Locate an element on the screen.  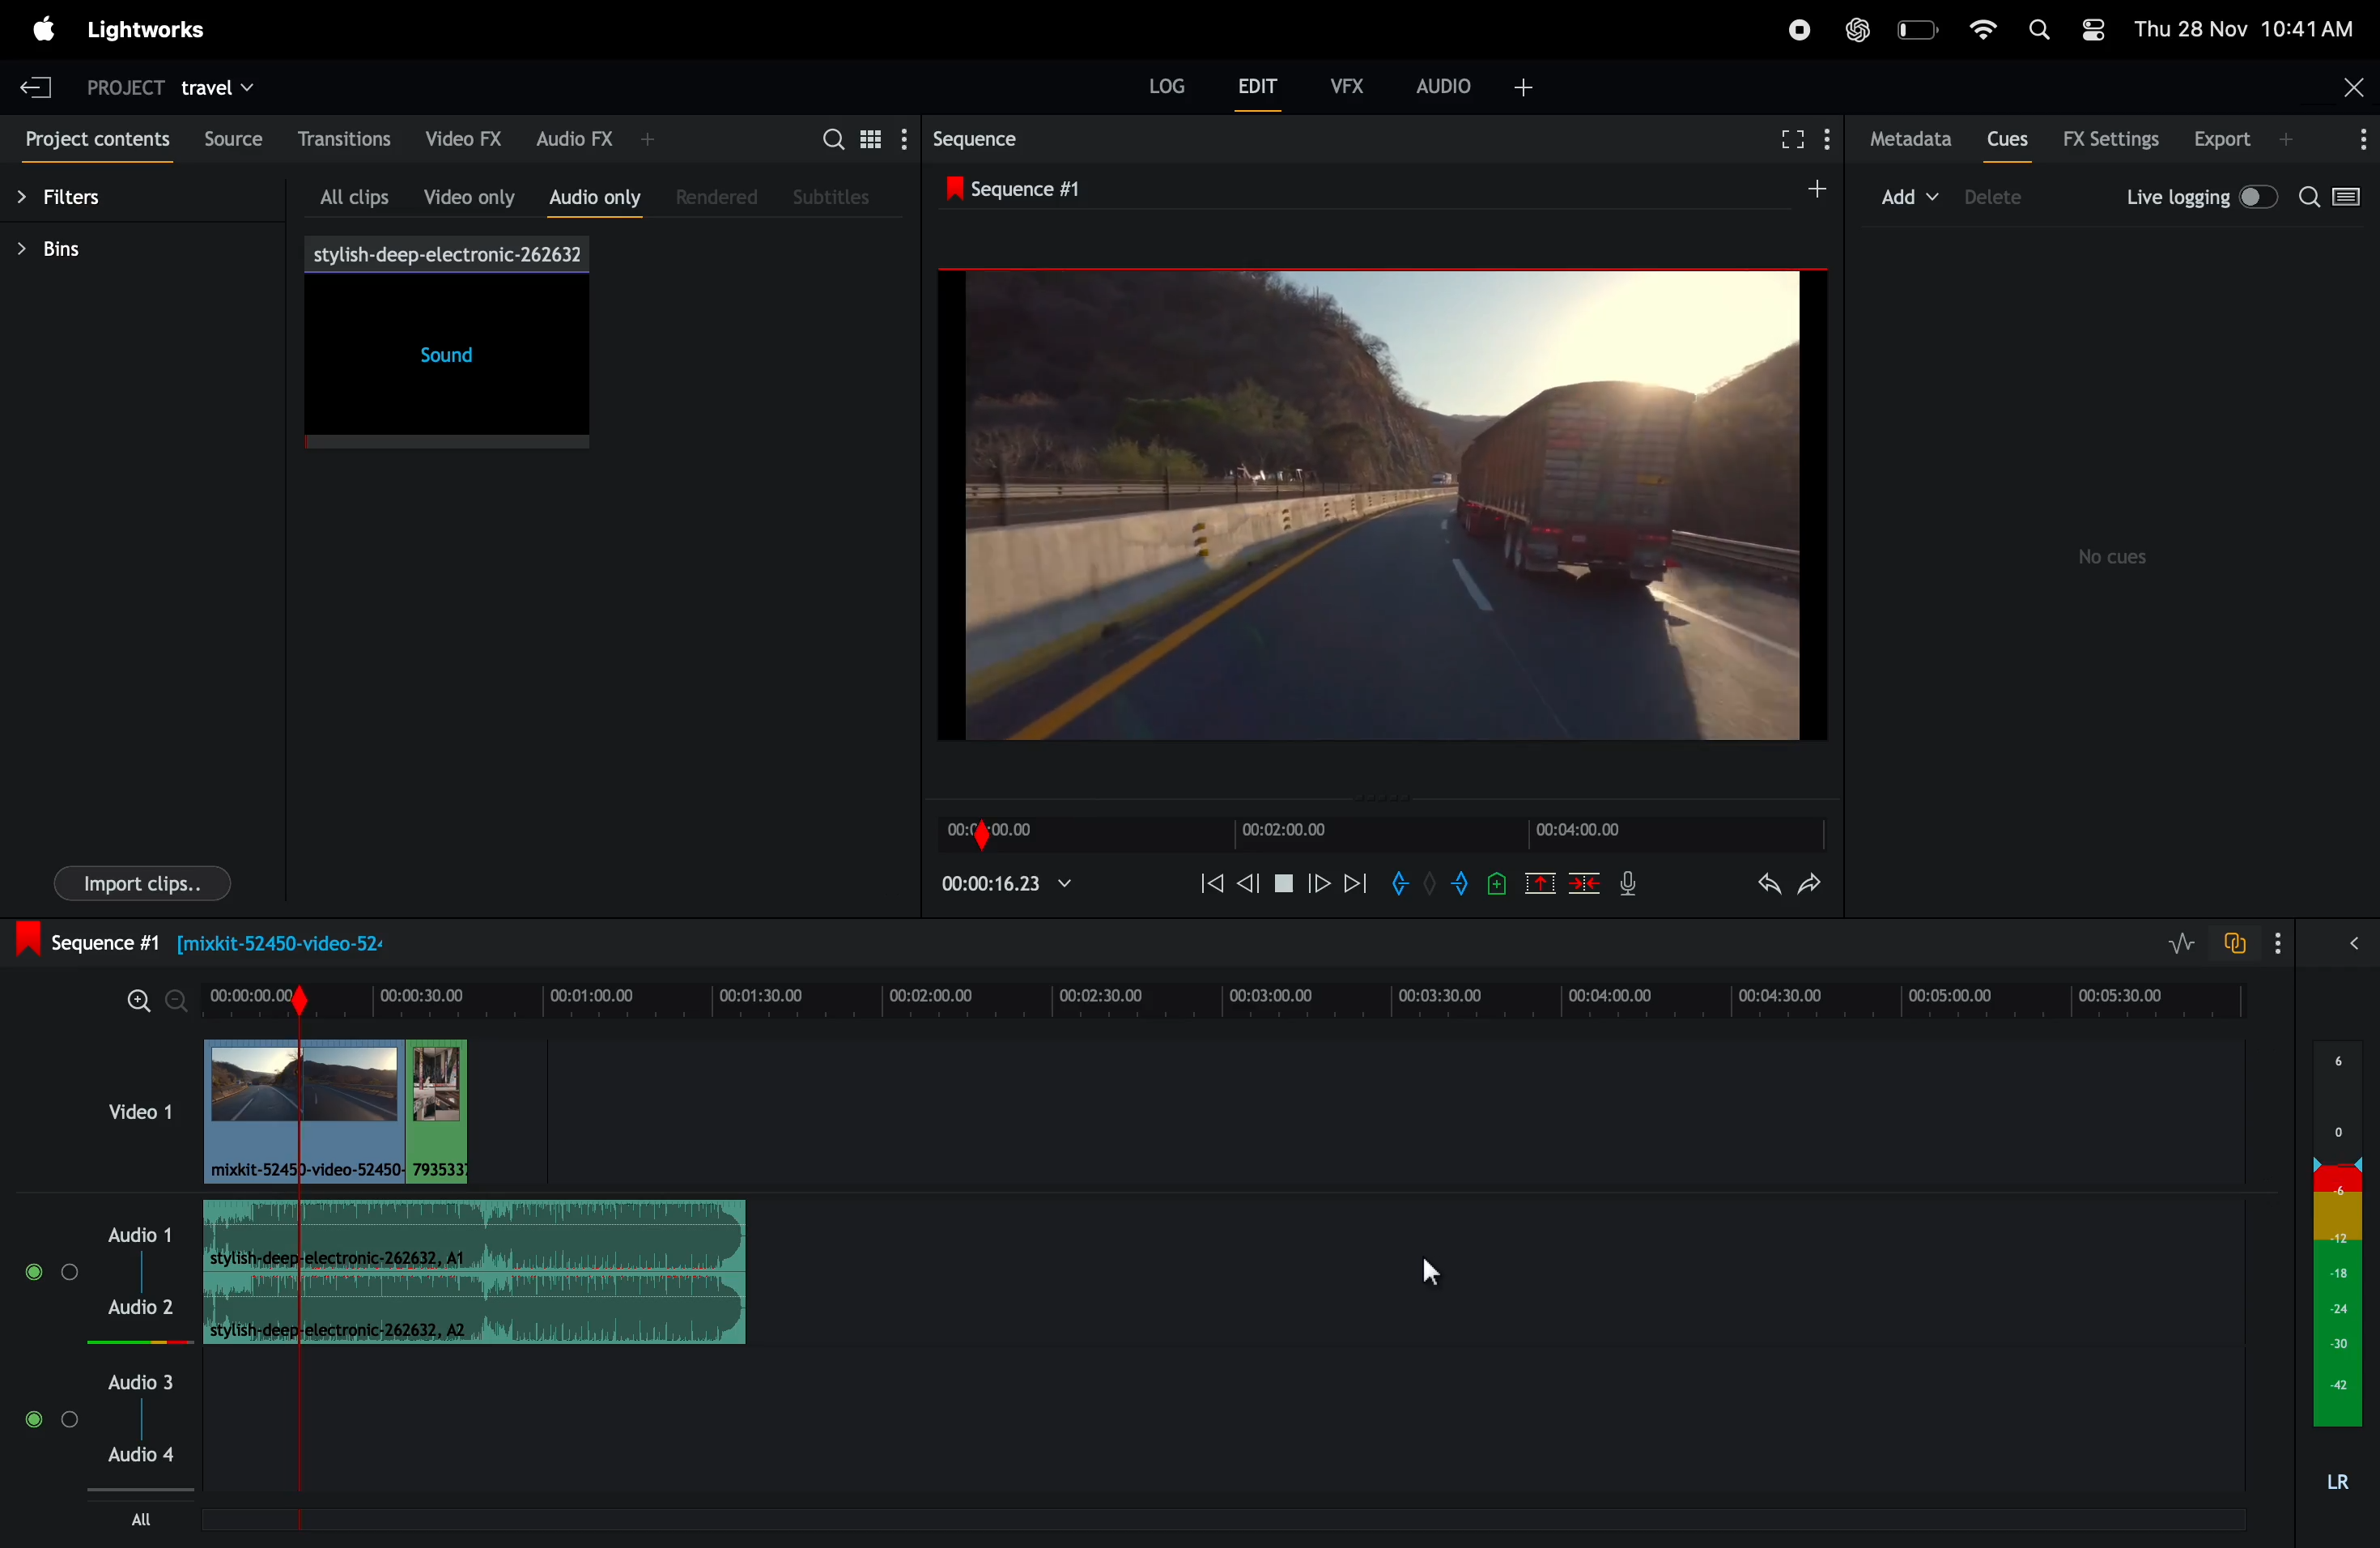
date and time is located at coordinates (2245, 27).